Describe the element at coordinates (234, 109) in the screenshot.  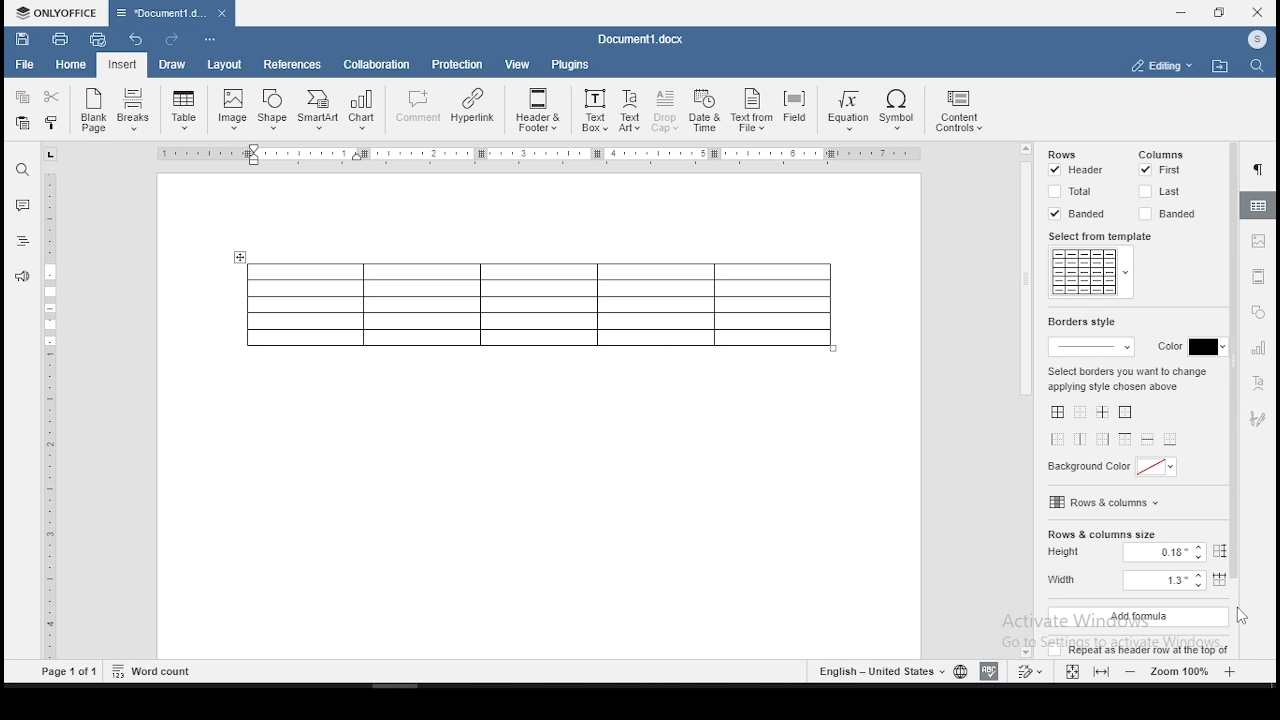
I see `Image` at that location.